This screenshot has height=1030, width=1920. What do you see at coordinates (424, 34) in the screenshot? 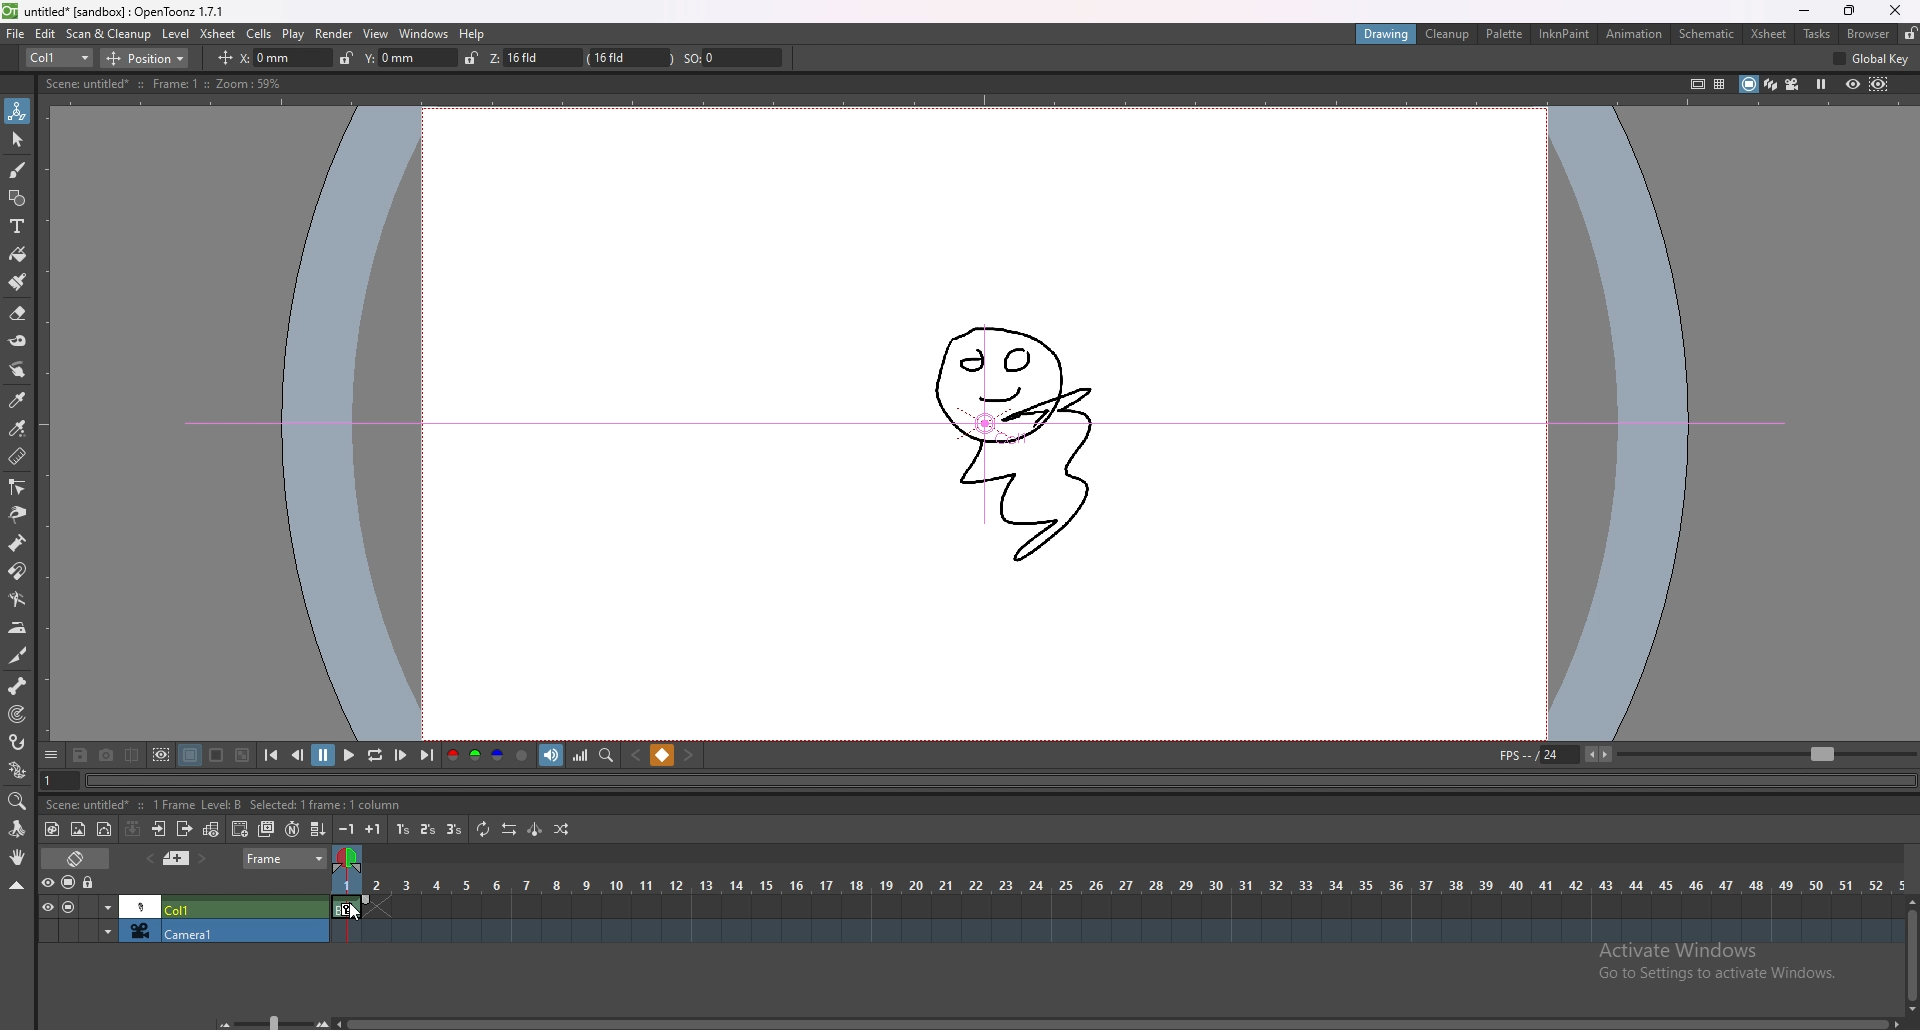
I see `windows` at bounding box center [424, 34].